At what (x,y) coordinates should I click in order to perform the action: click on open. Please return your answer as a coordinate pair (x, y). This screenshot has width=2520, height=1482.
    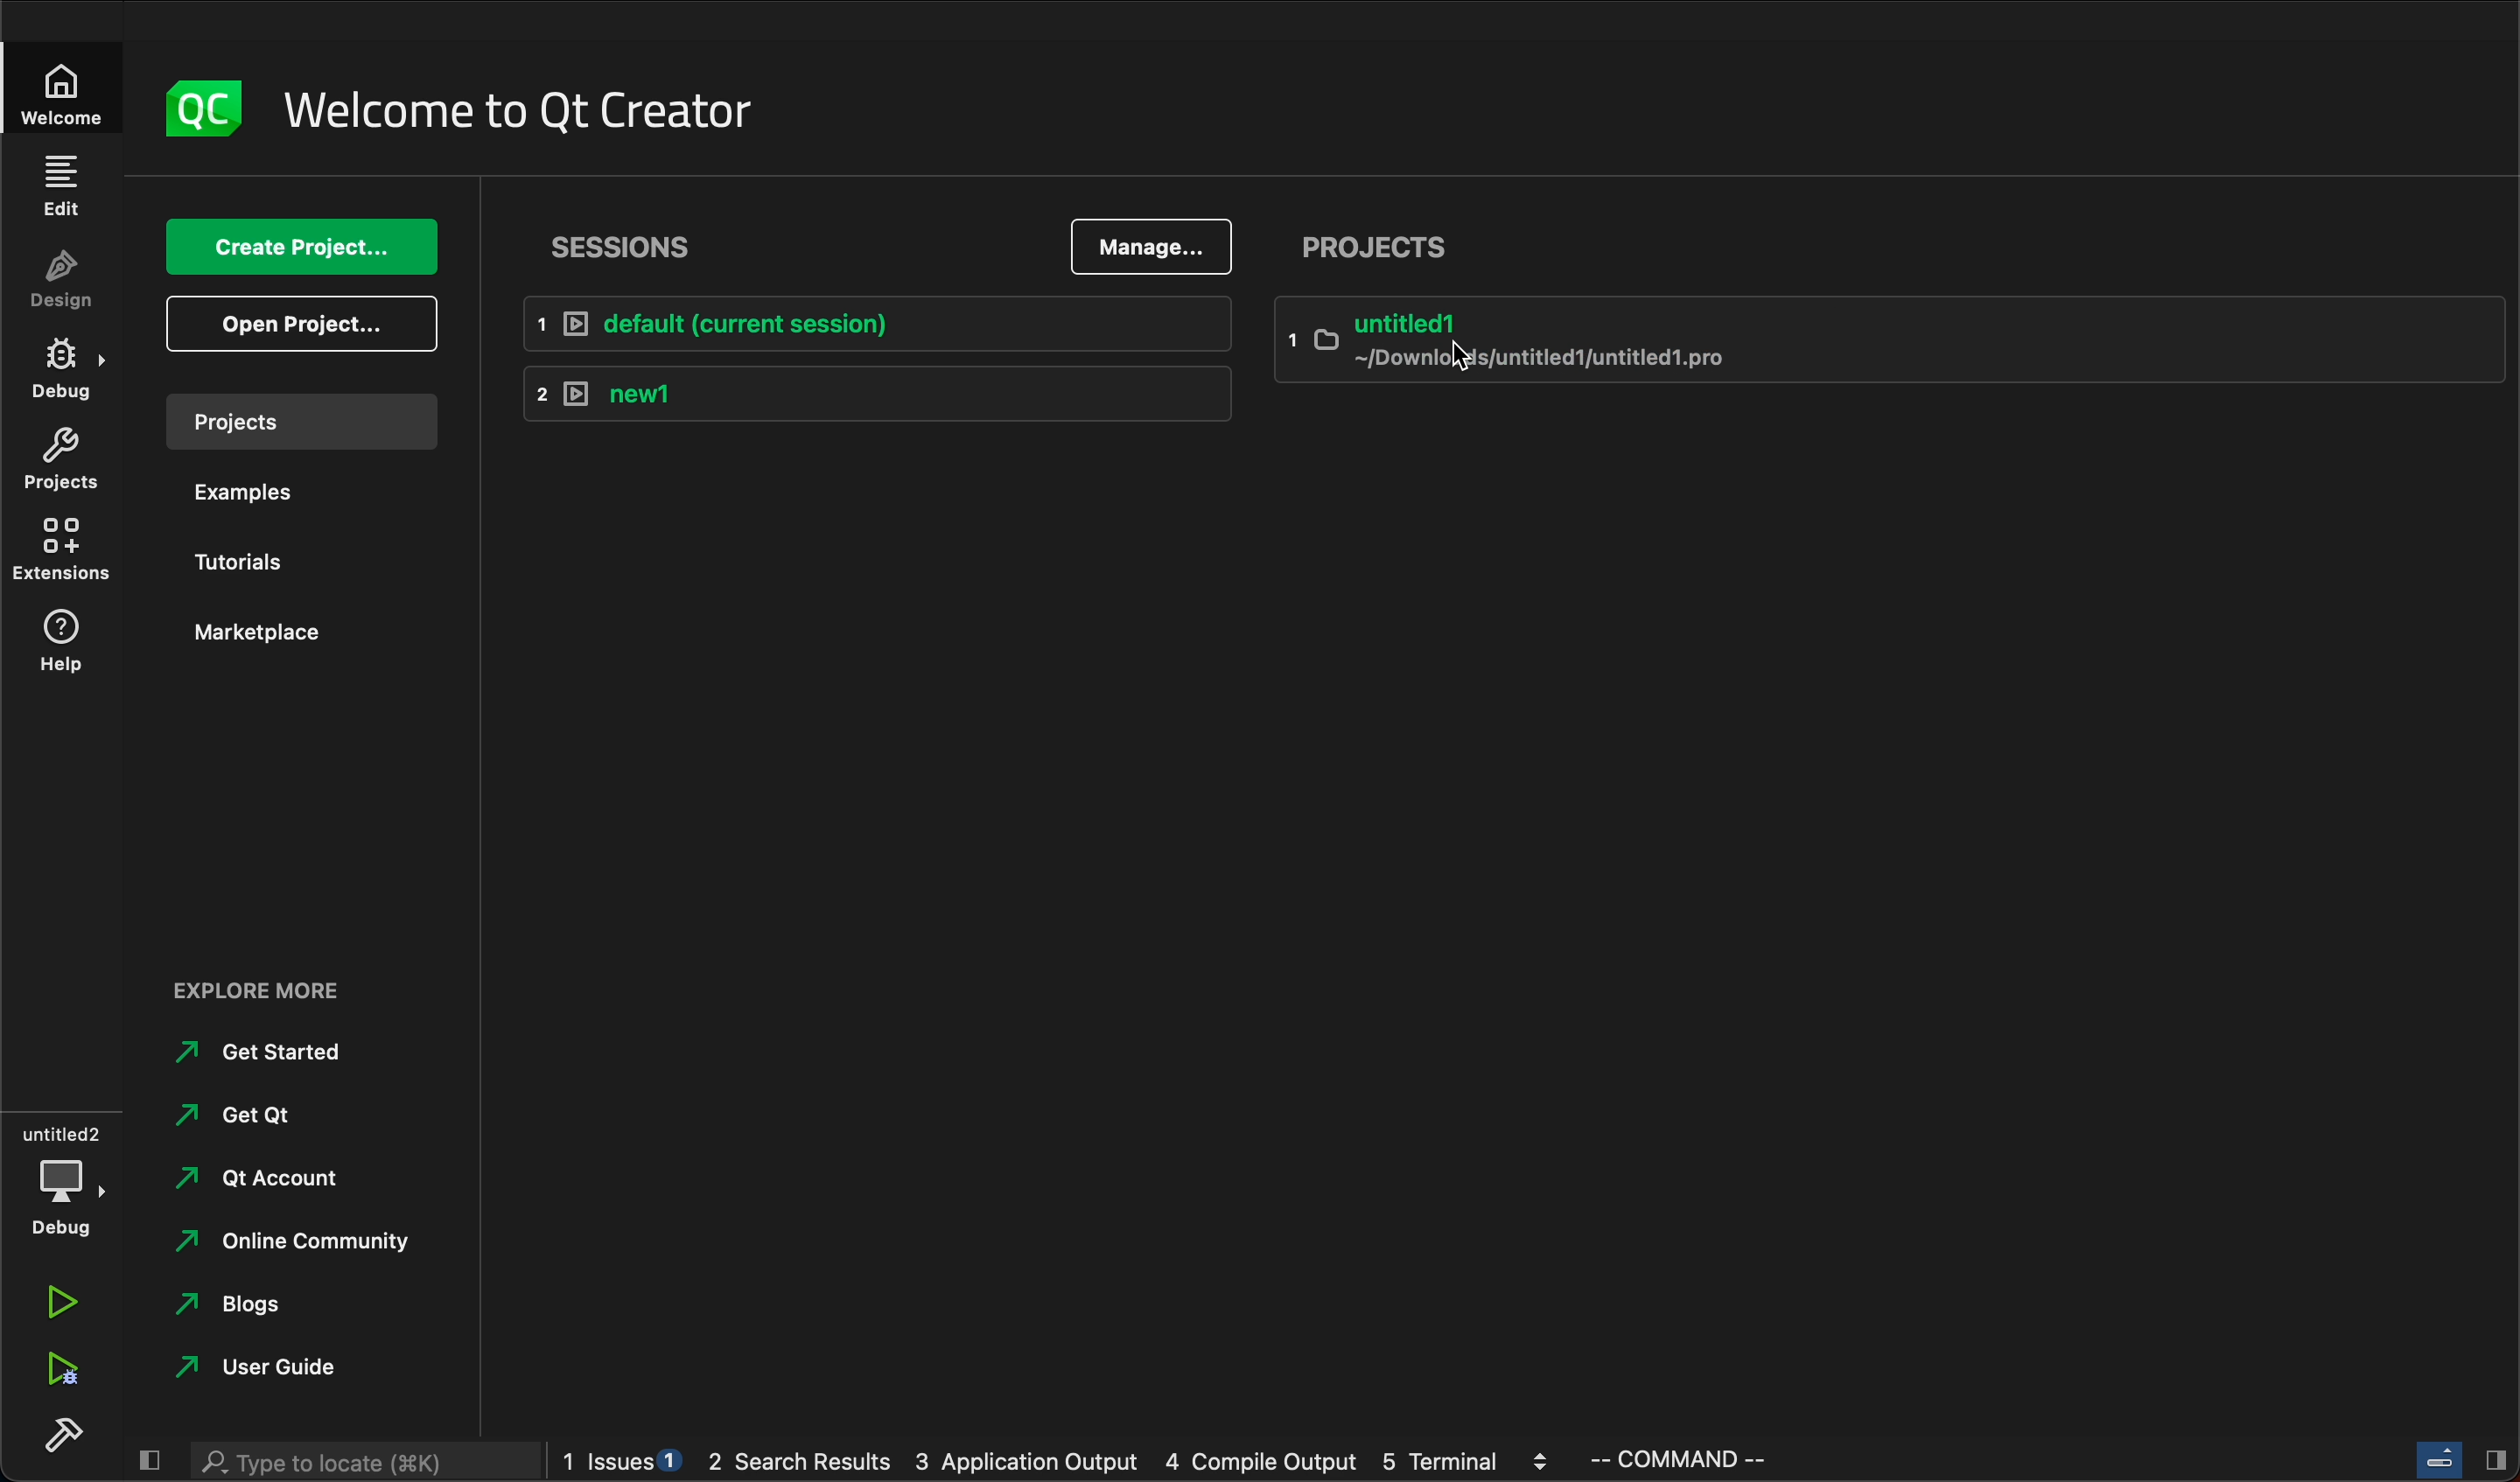
    Looking at the image, I should click on (305, 325).